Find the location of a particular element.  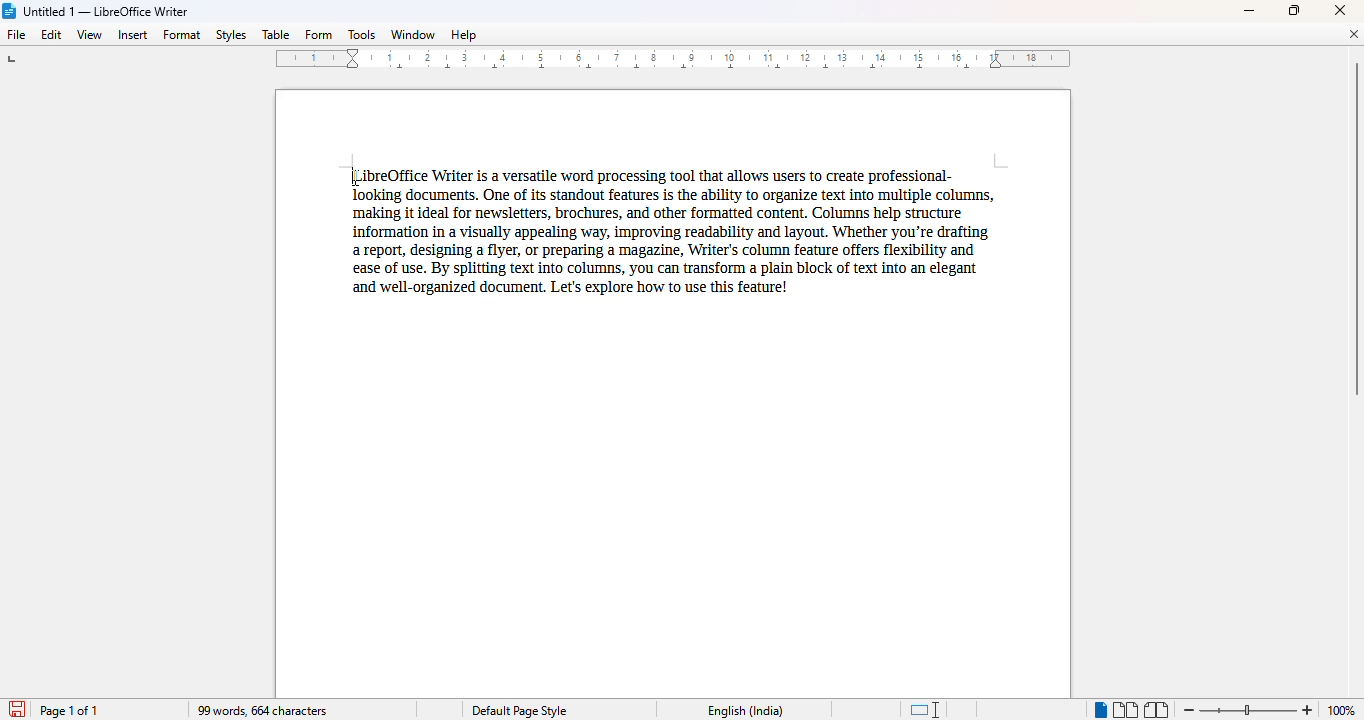

help is located at coordinates (464, 34).